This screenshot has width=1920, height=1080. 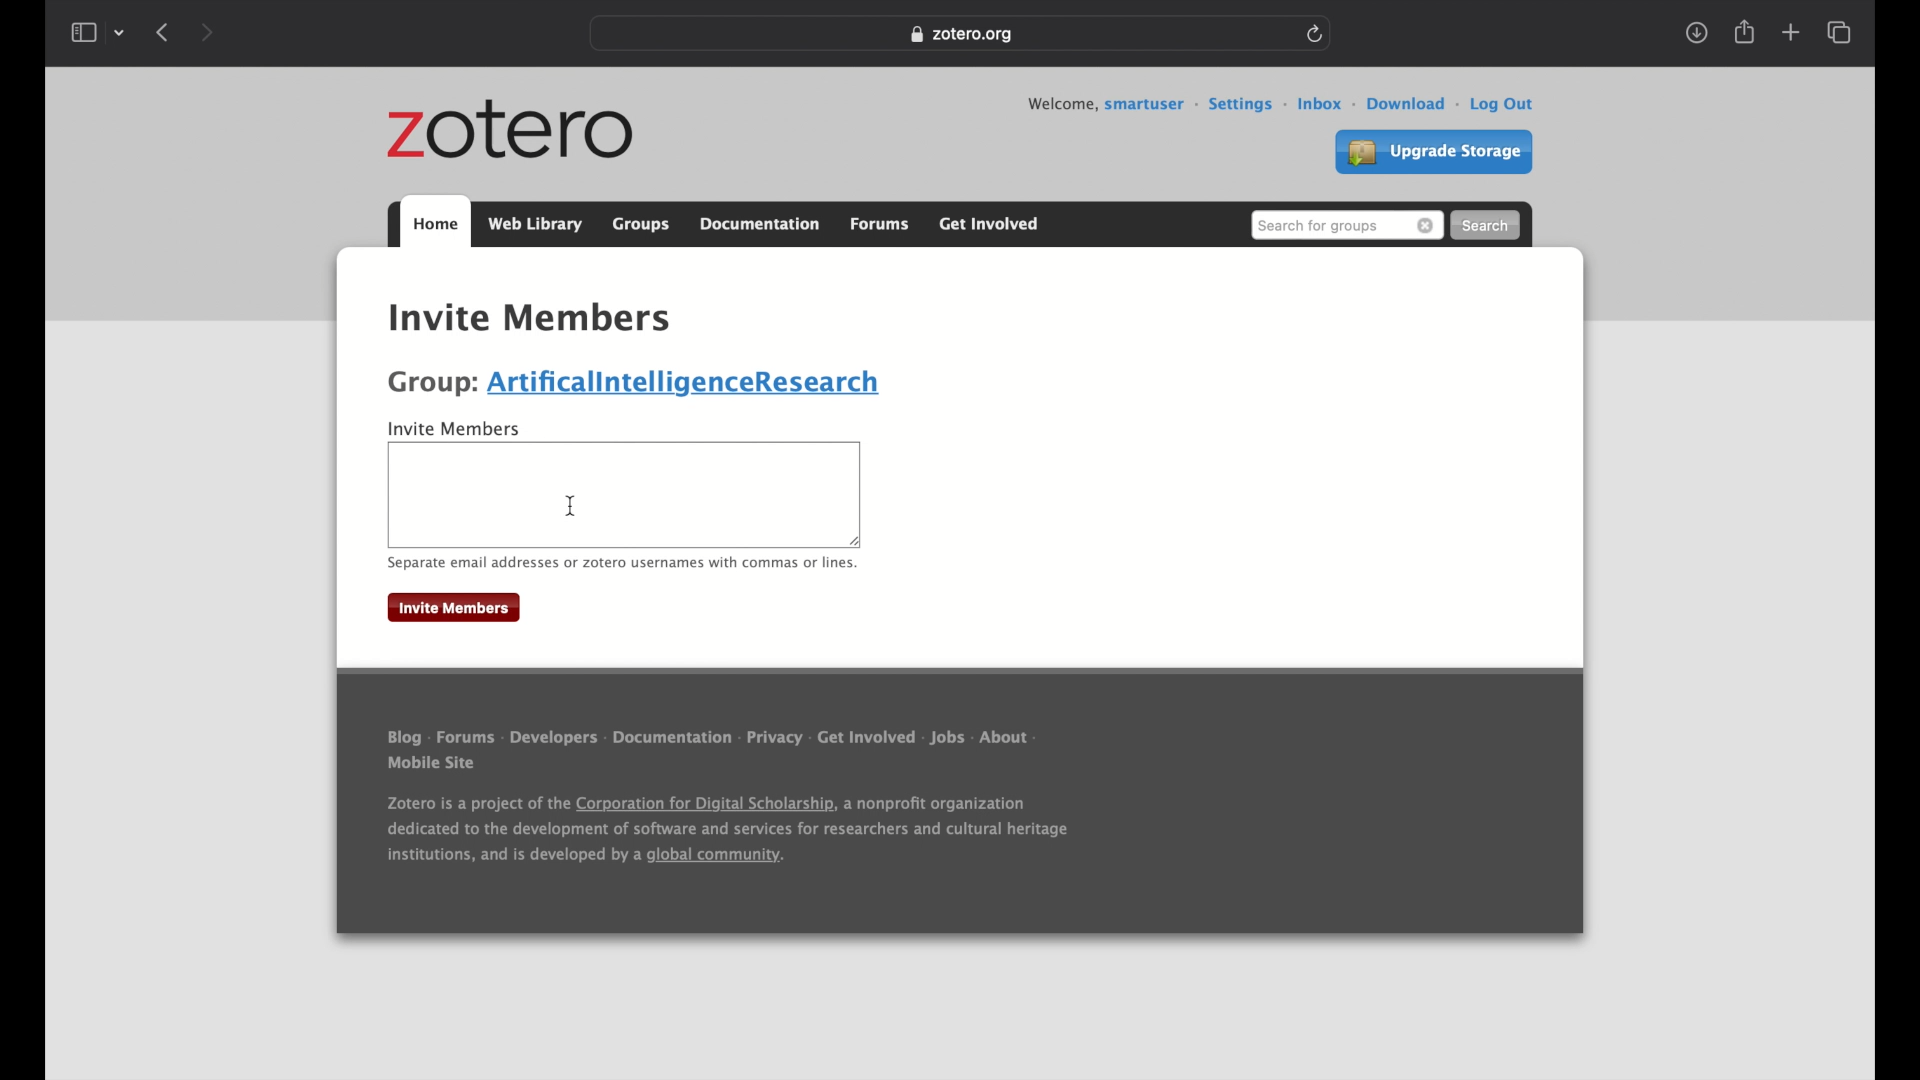 What do you see at coordinates (1746, 33) in the screenshot?
I see `share tab` at bounding box center [1746, 33].